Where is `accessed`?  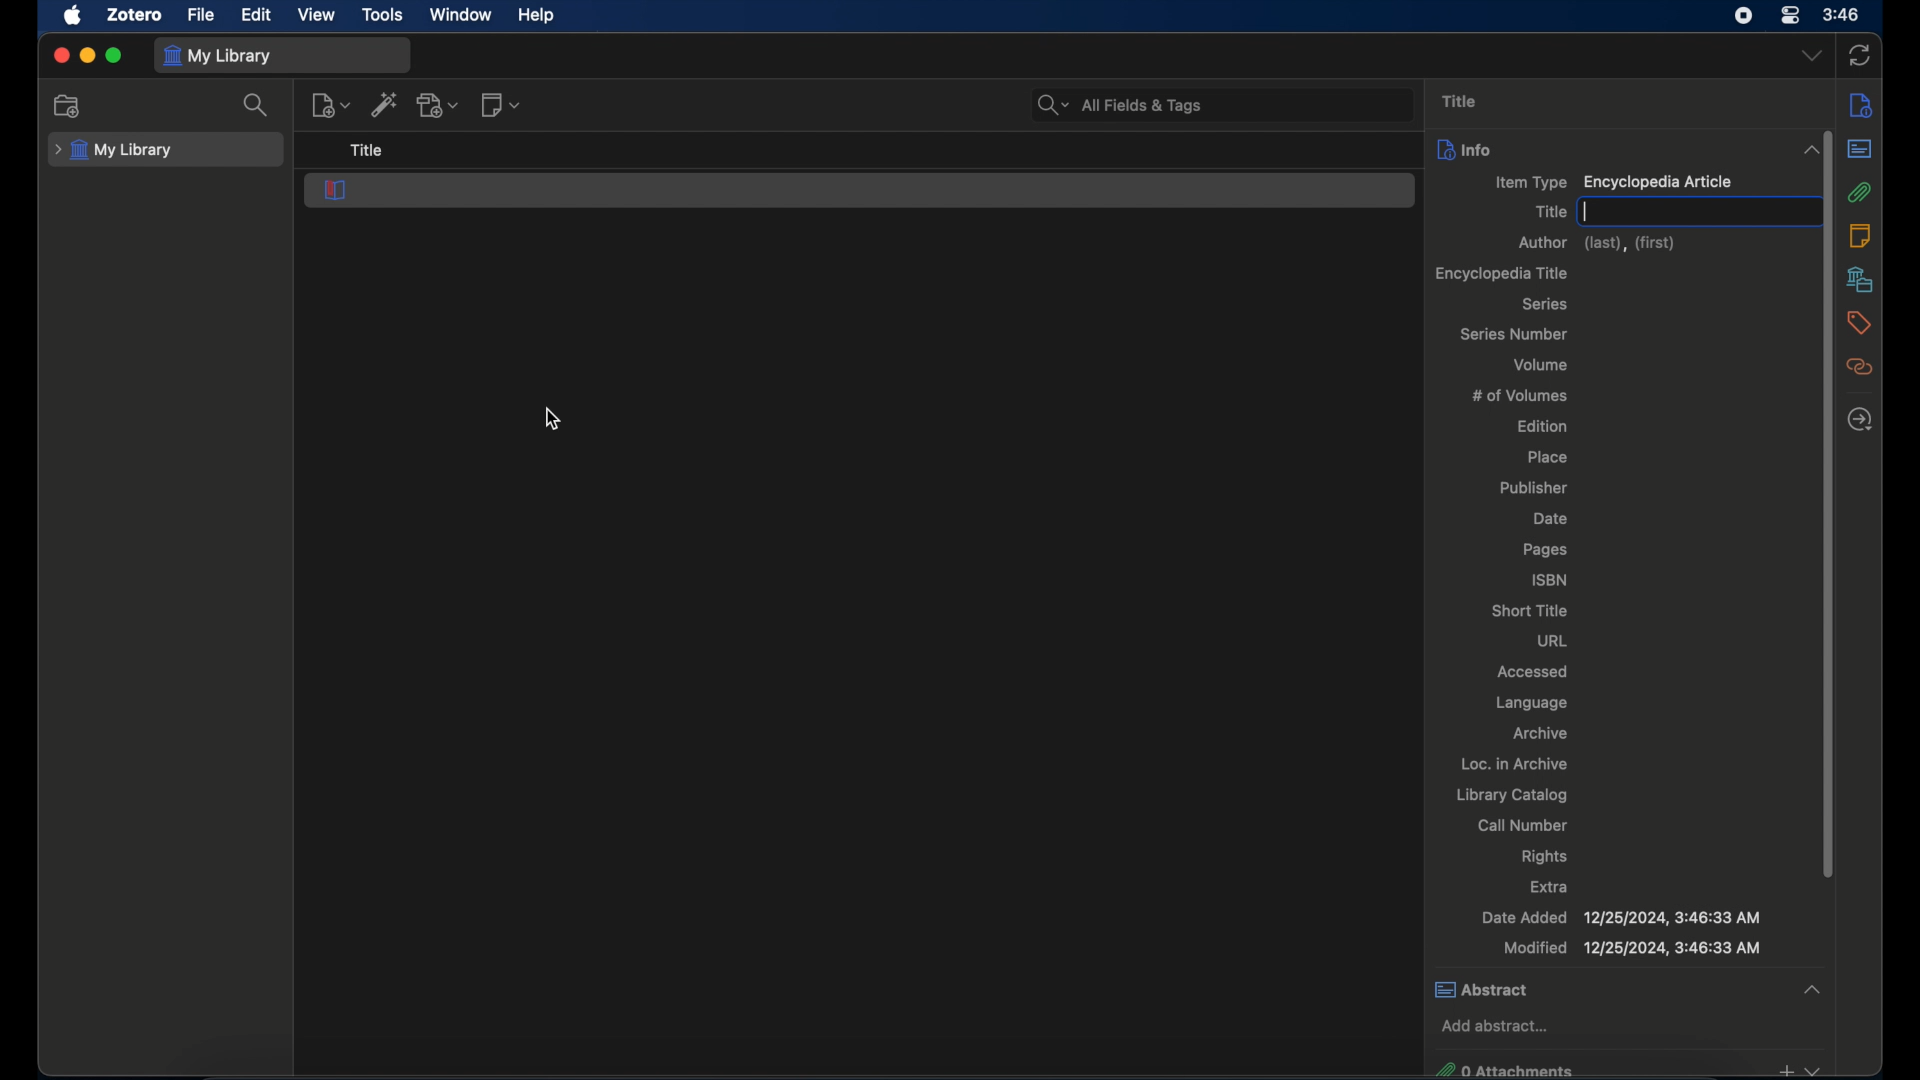 accessed is located at coordinates (1532, 671).